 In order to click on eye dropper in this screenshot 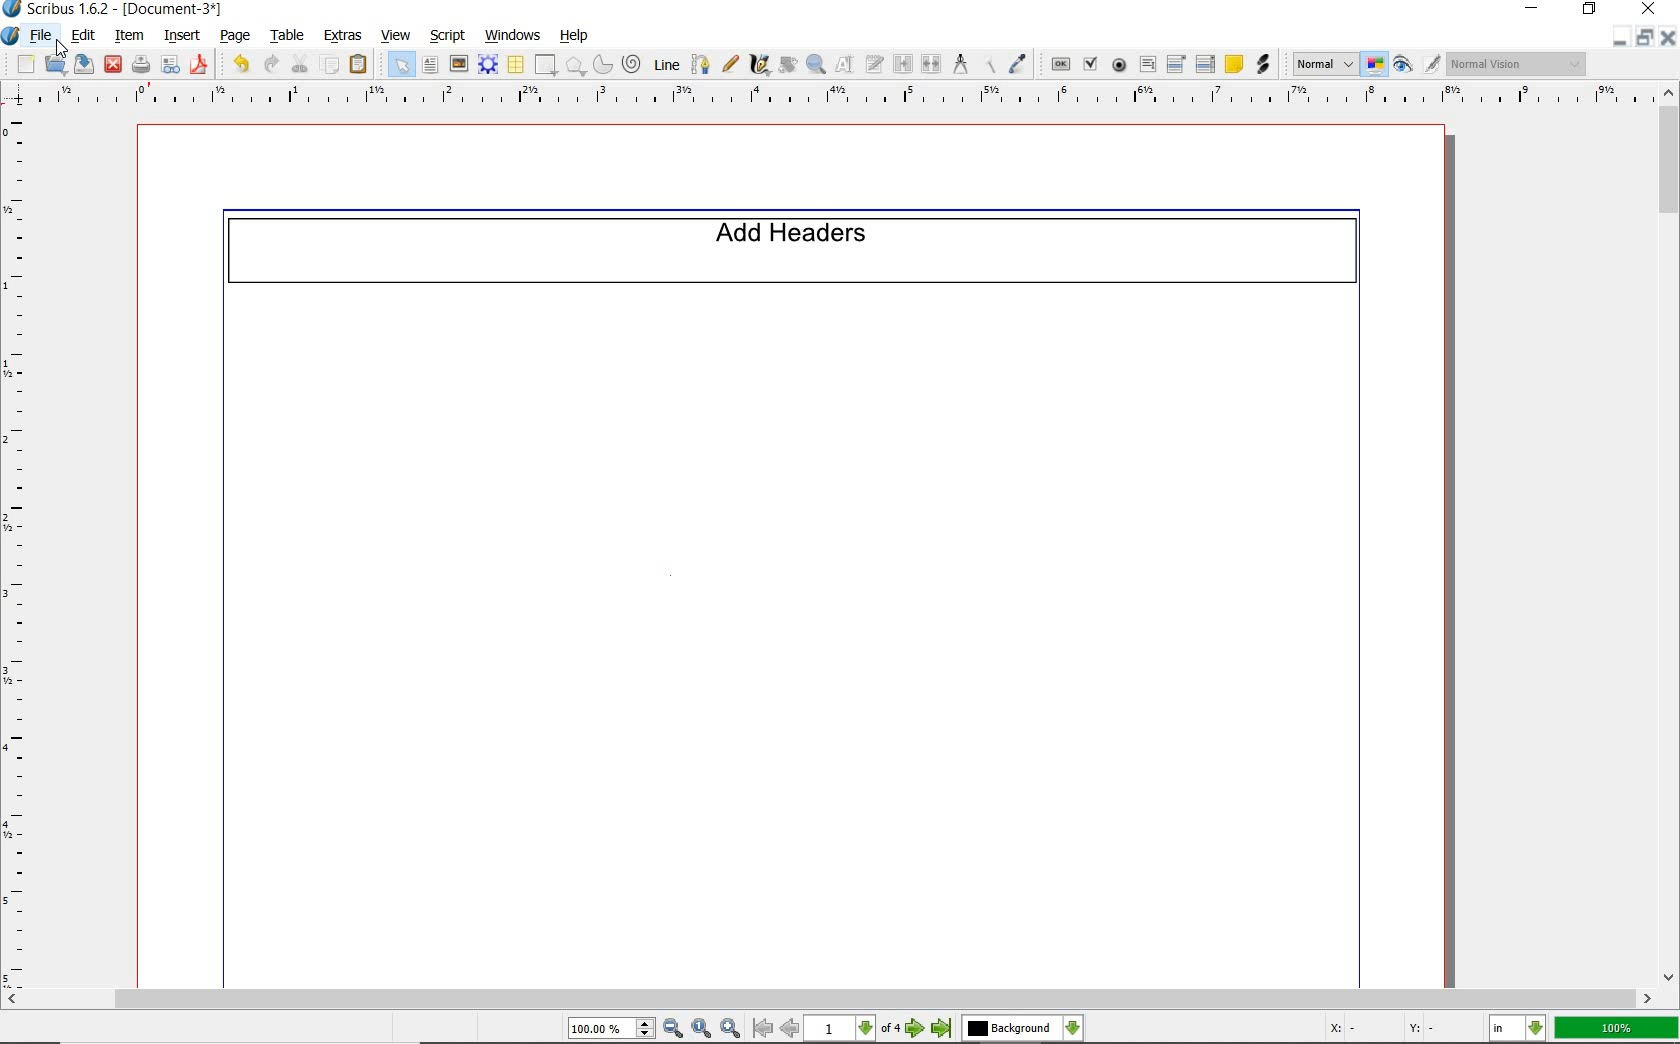, I will do `click(1020, 62)`.